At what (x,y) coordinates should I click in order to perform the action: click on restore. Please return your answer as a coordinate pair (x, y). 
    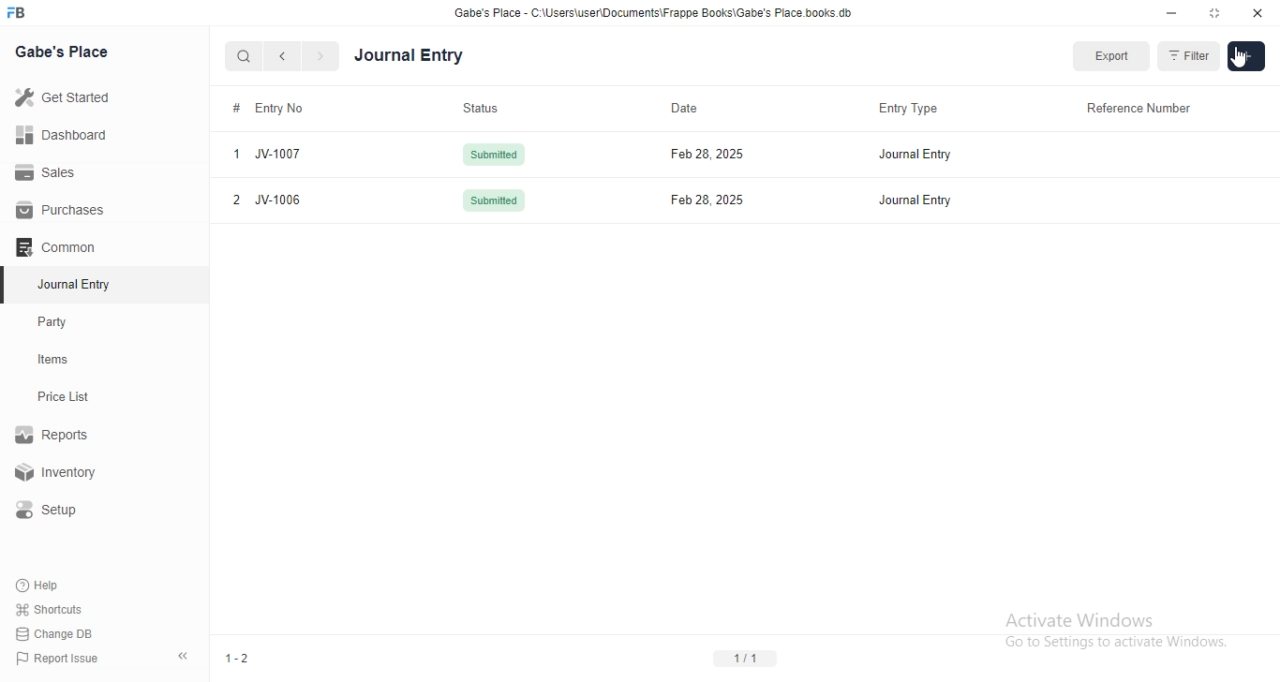
    Looking at the image, I should click on (1213, 12).